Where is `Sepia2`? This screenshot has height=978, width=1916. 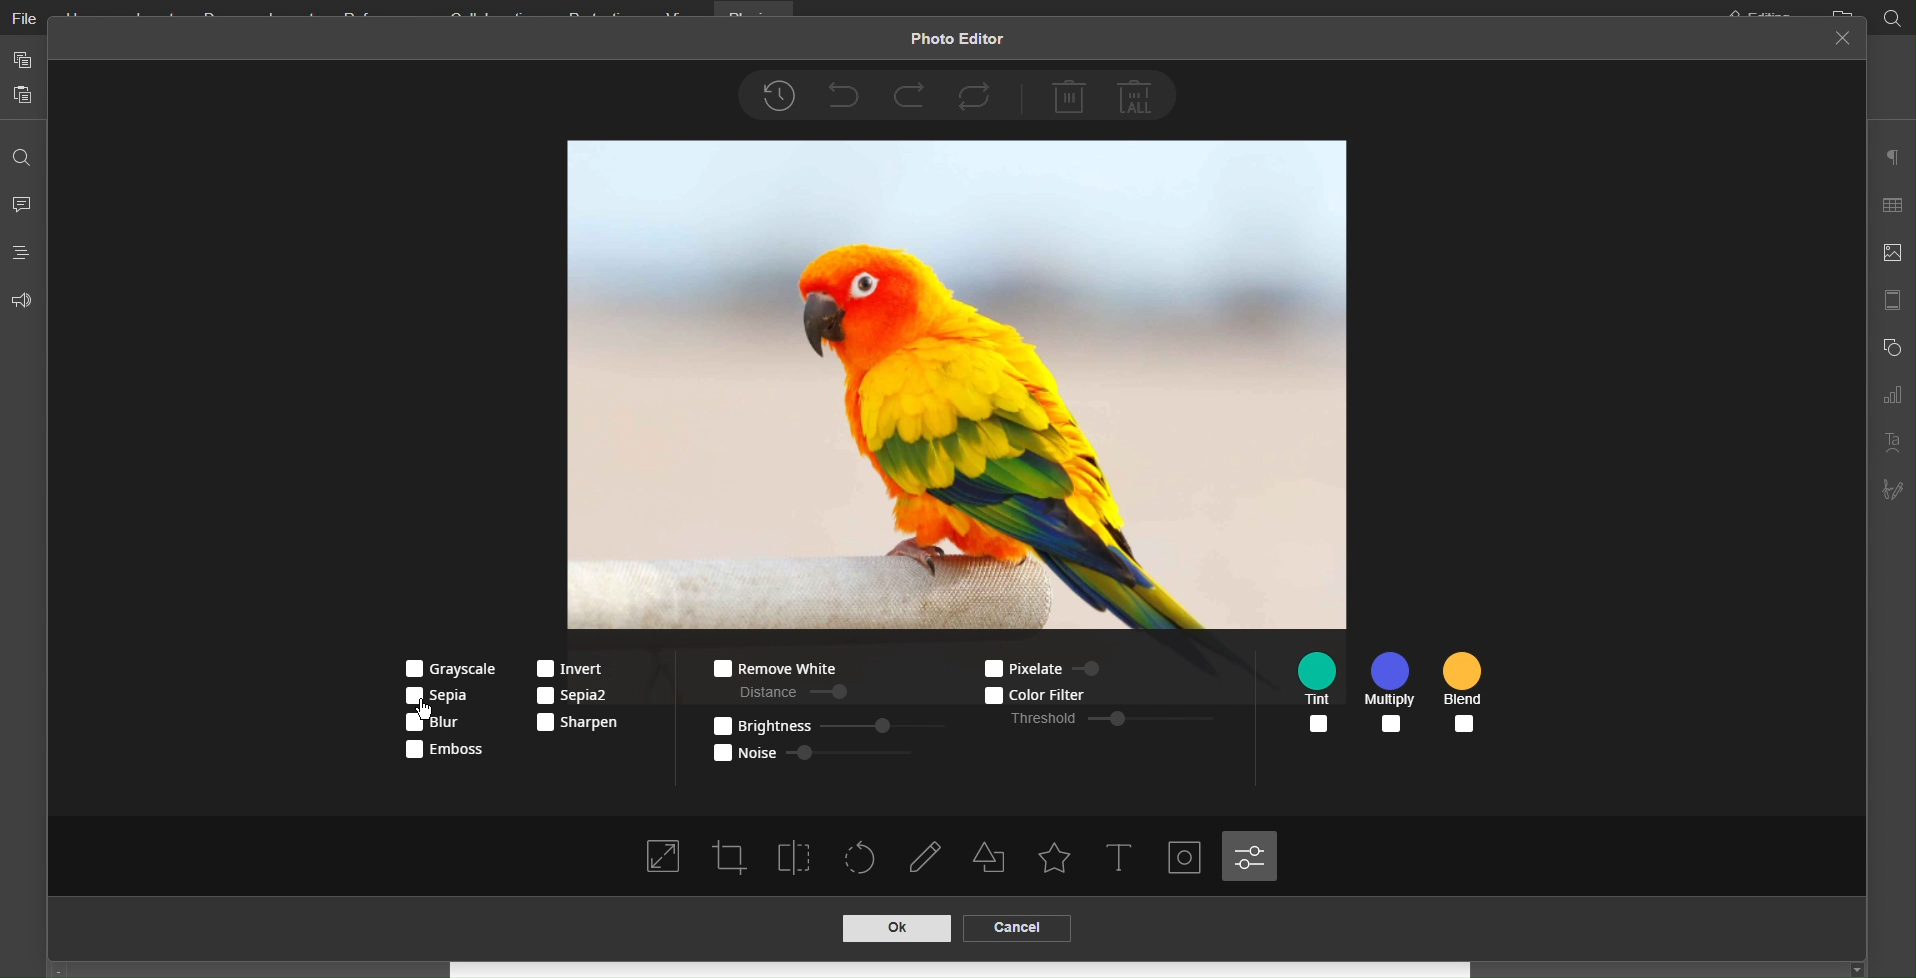
Sepia2 is located at coordinates (572, 696).